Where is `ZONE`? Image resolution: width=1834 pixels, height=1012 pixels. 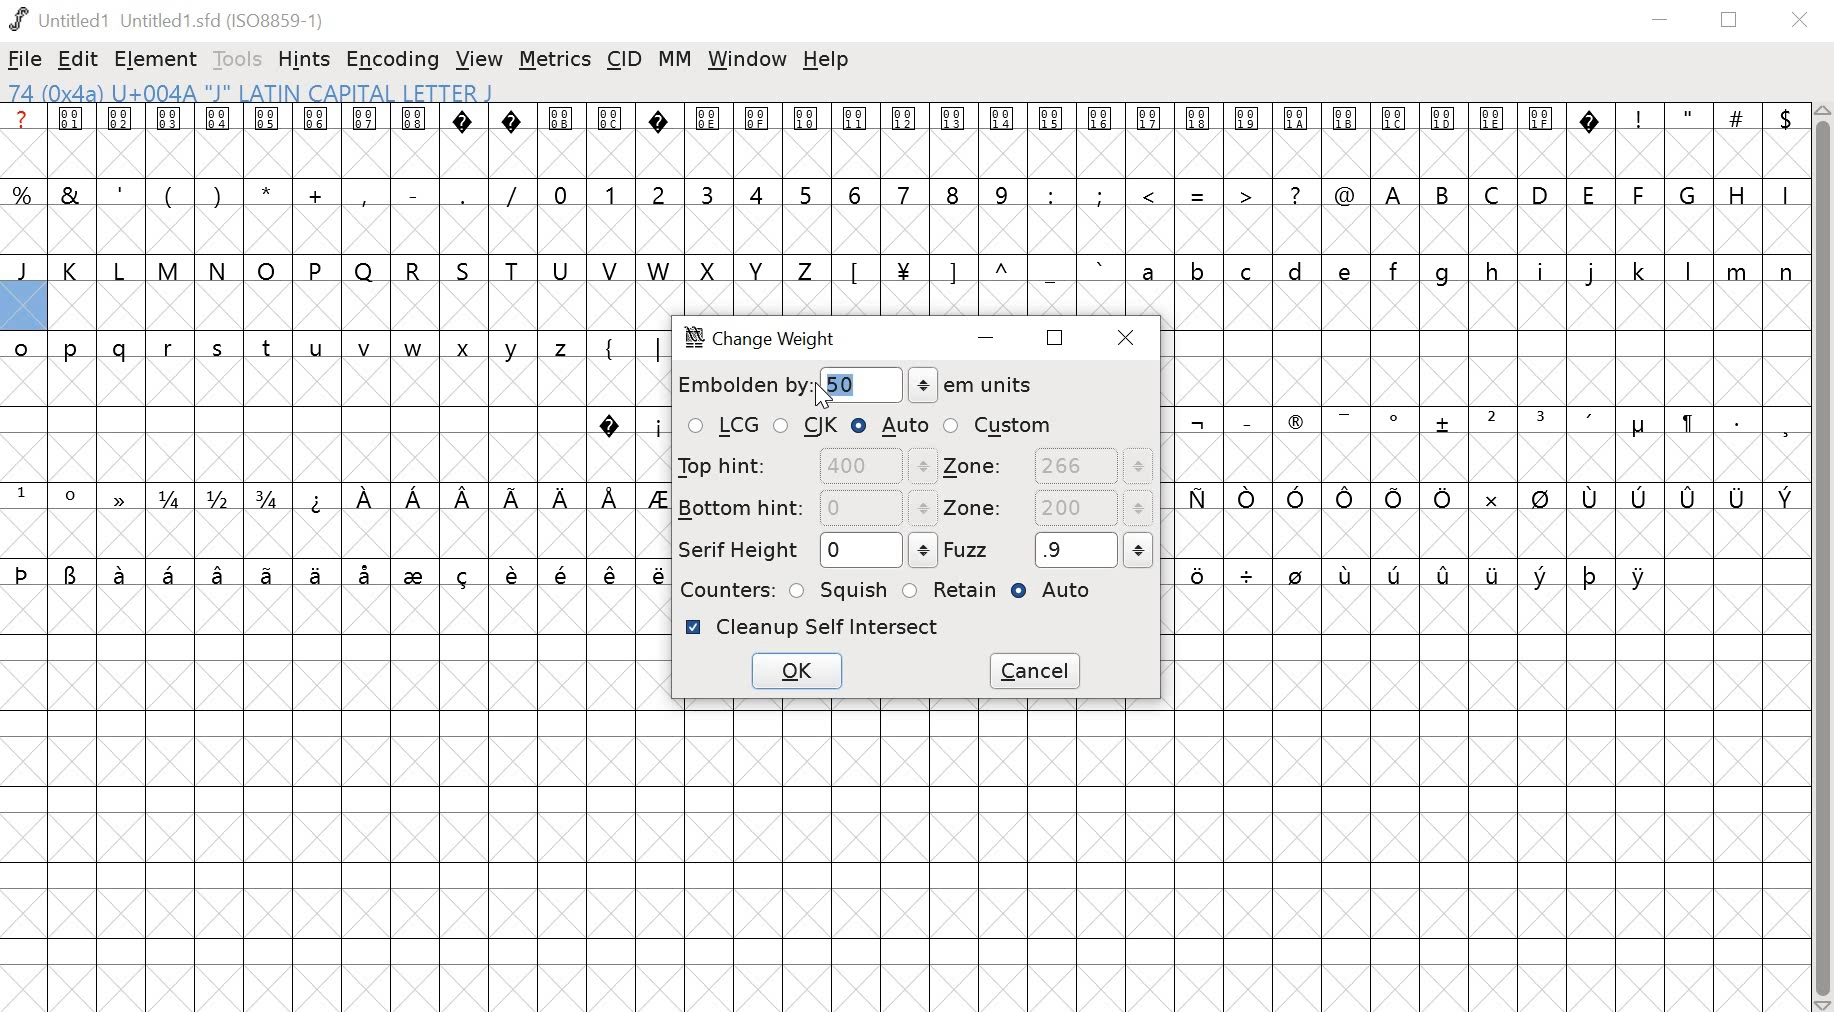
ZONE is located at coordinates (1047, 510).